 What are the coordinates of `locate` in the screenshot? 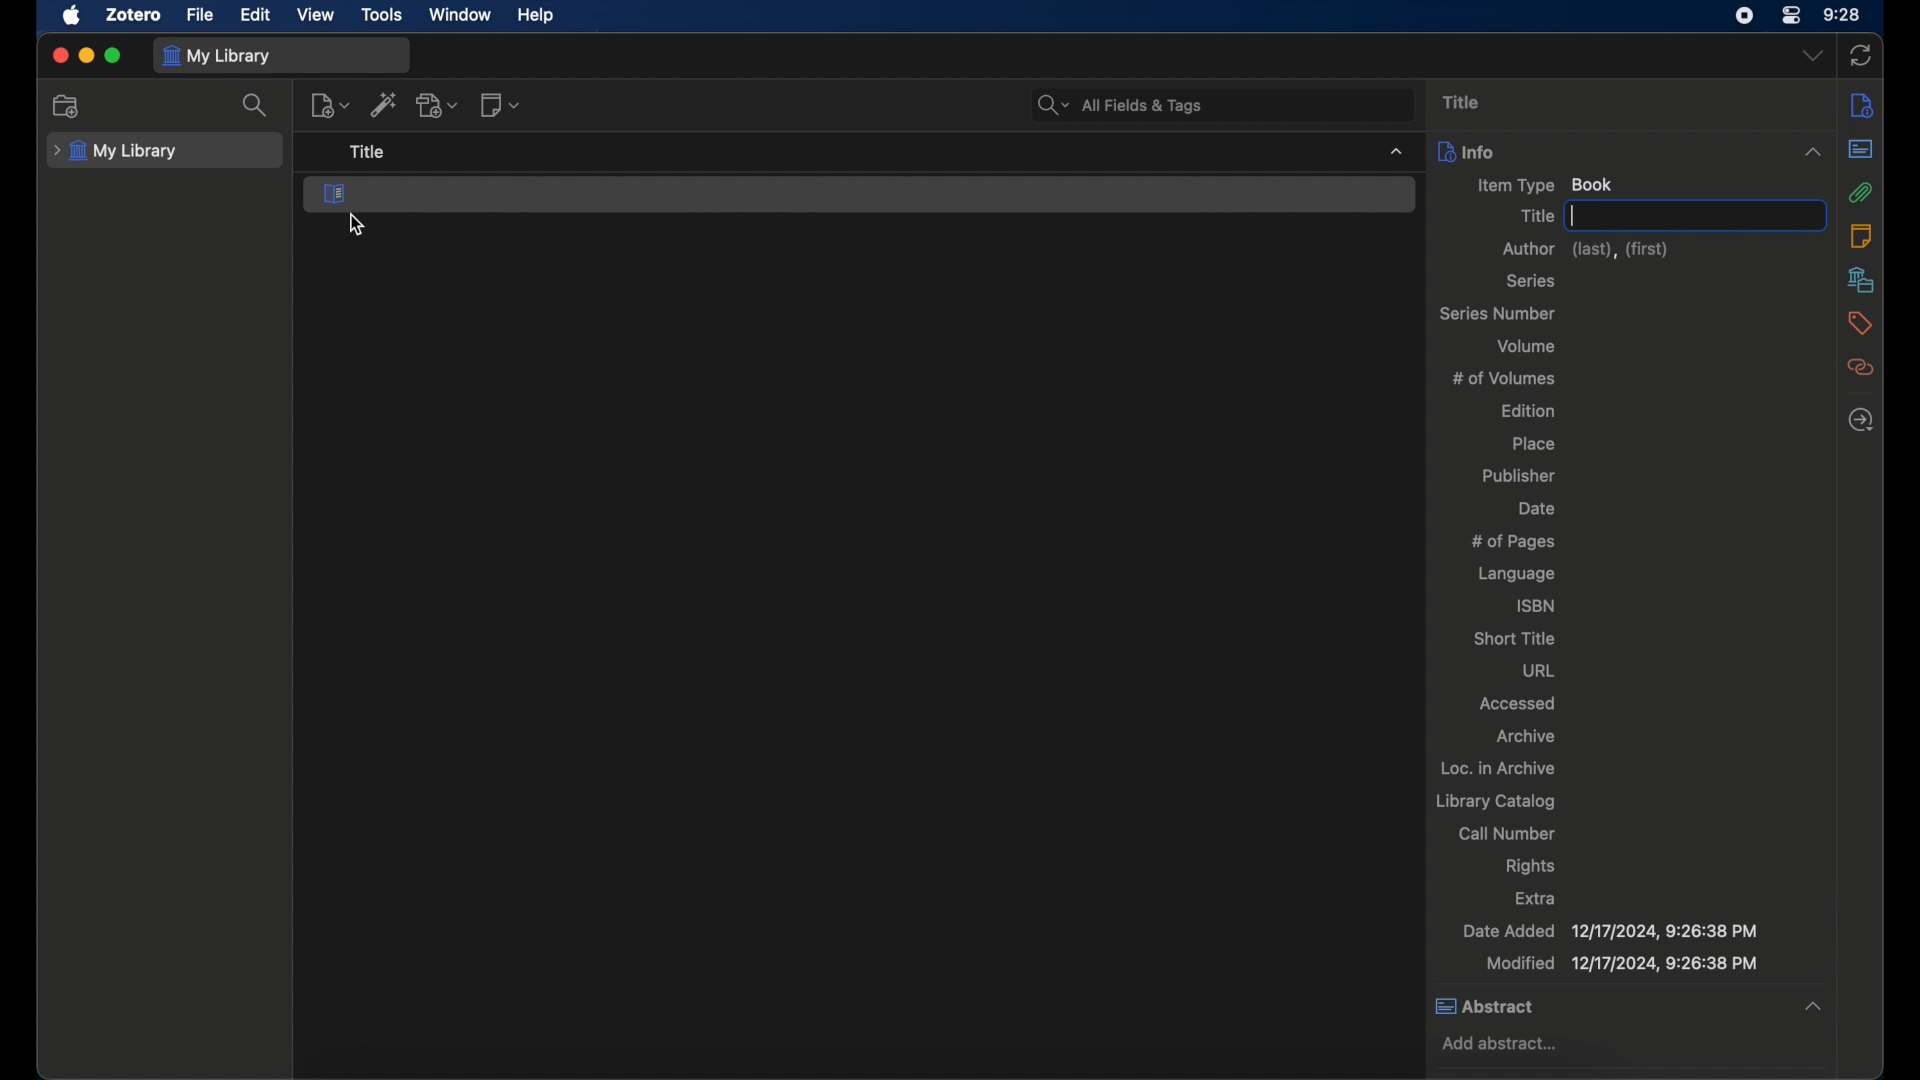 It's located at (1861, 419).